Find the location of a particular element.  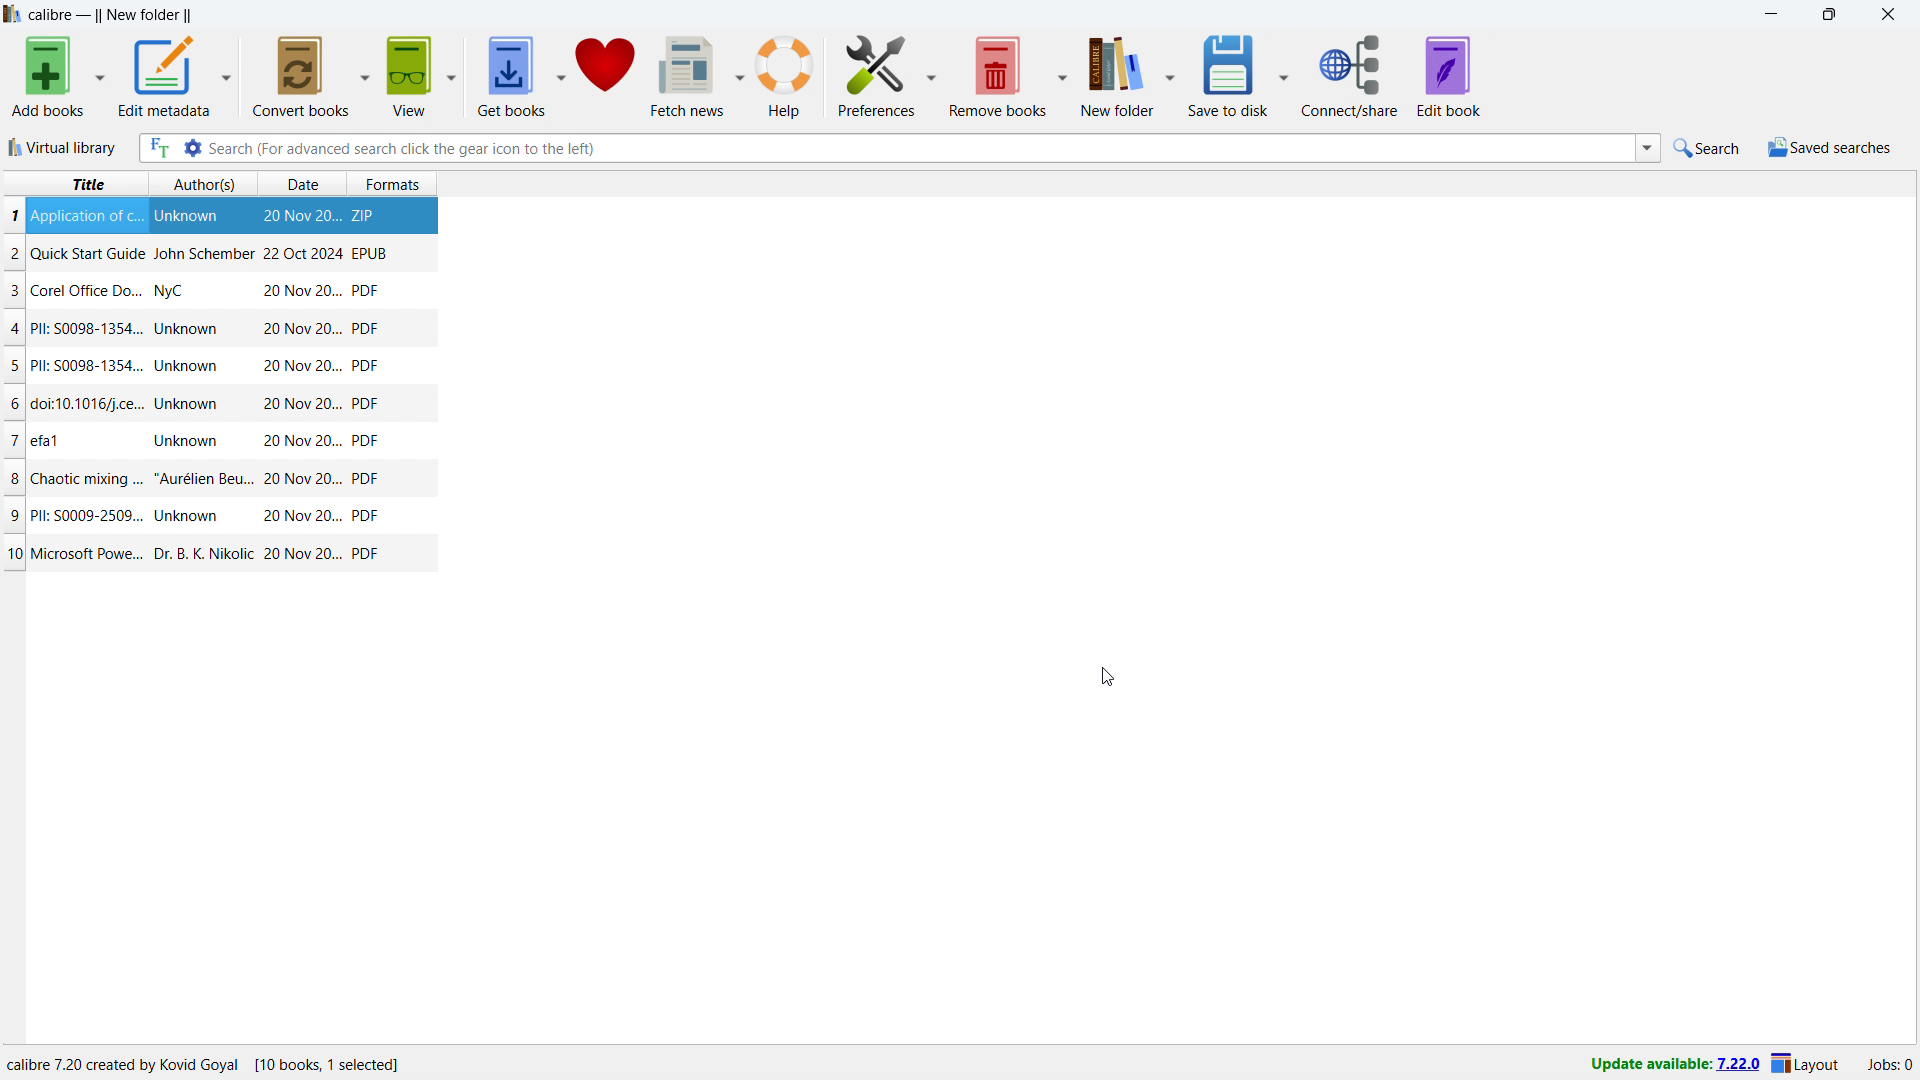

active jobs is located at coordinates (1890, 1065).